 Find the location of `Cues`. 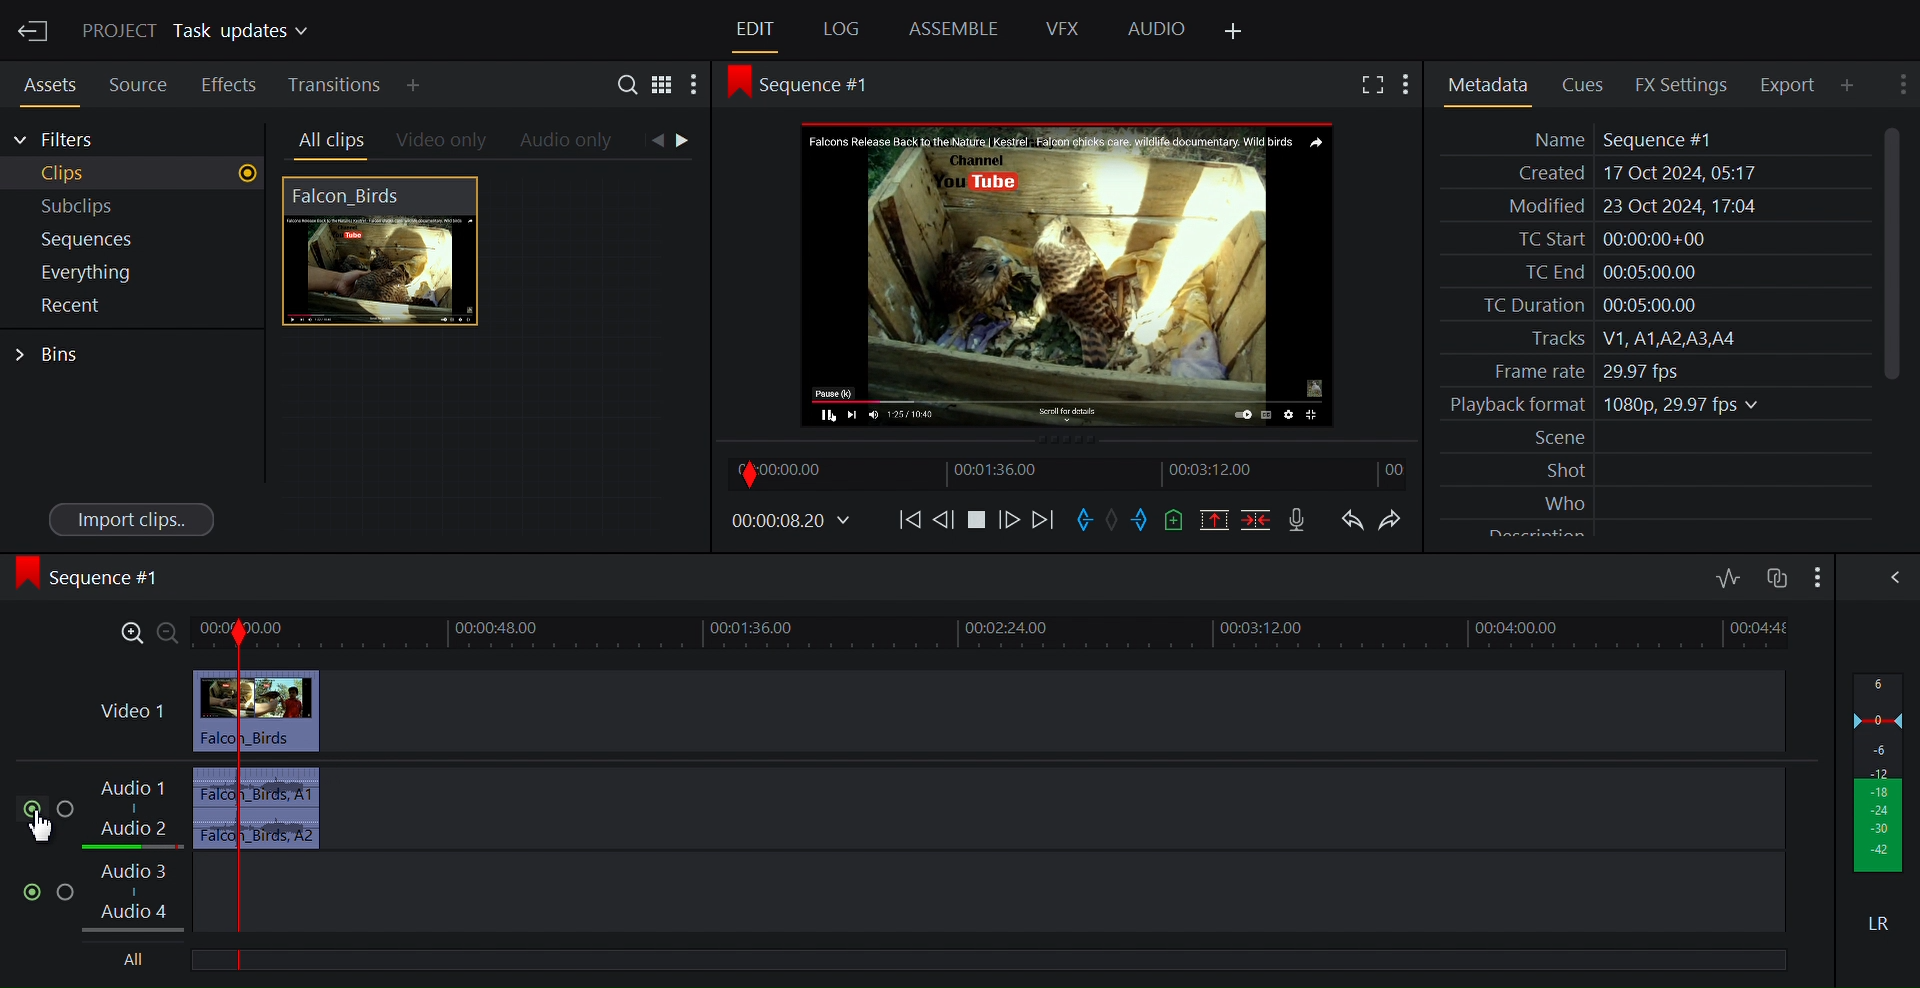

Cues is located at coordinates (1589, 83).